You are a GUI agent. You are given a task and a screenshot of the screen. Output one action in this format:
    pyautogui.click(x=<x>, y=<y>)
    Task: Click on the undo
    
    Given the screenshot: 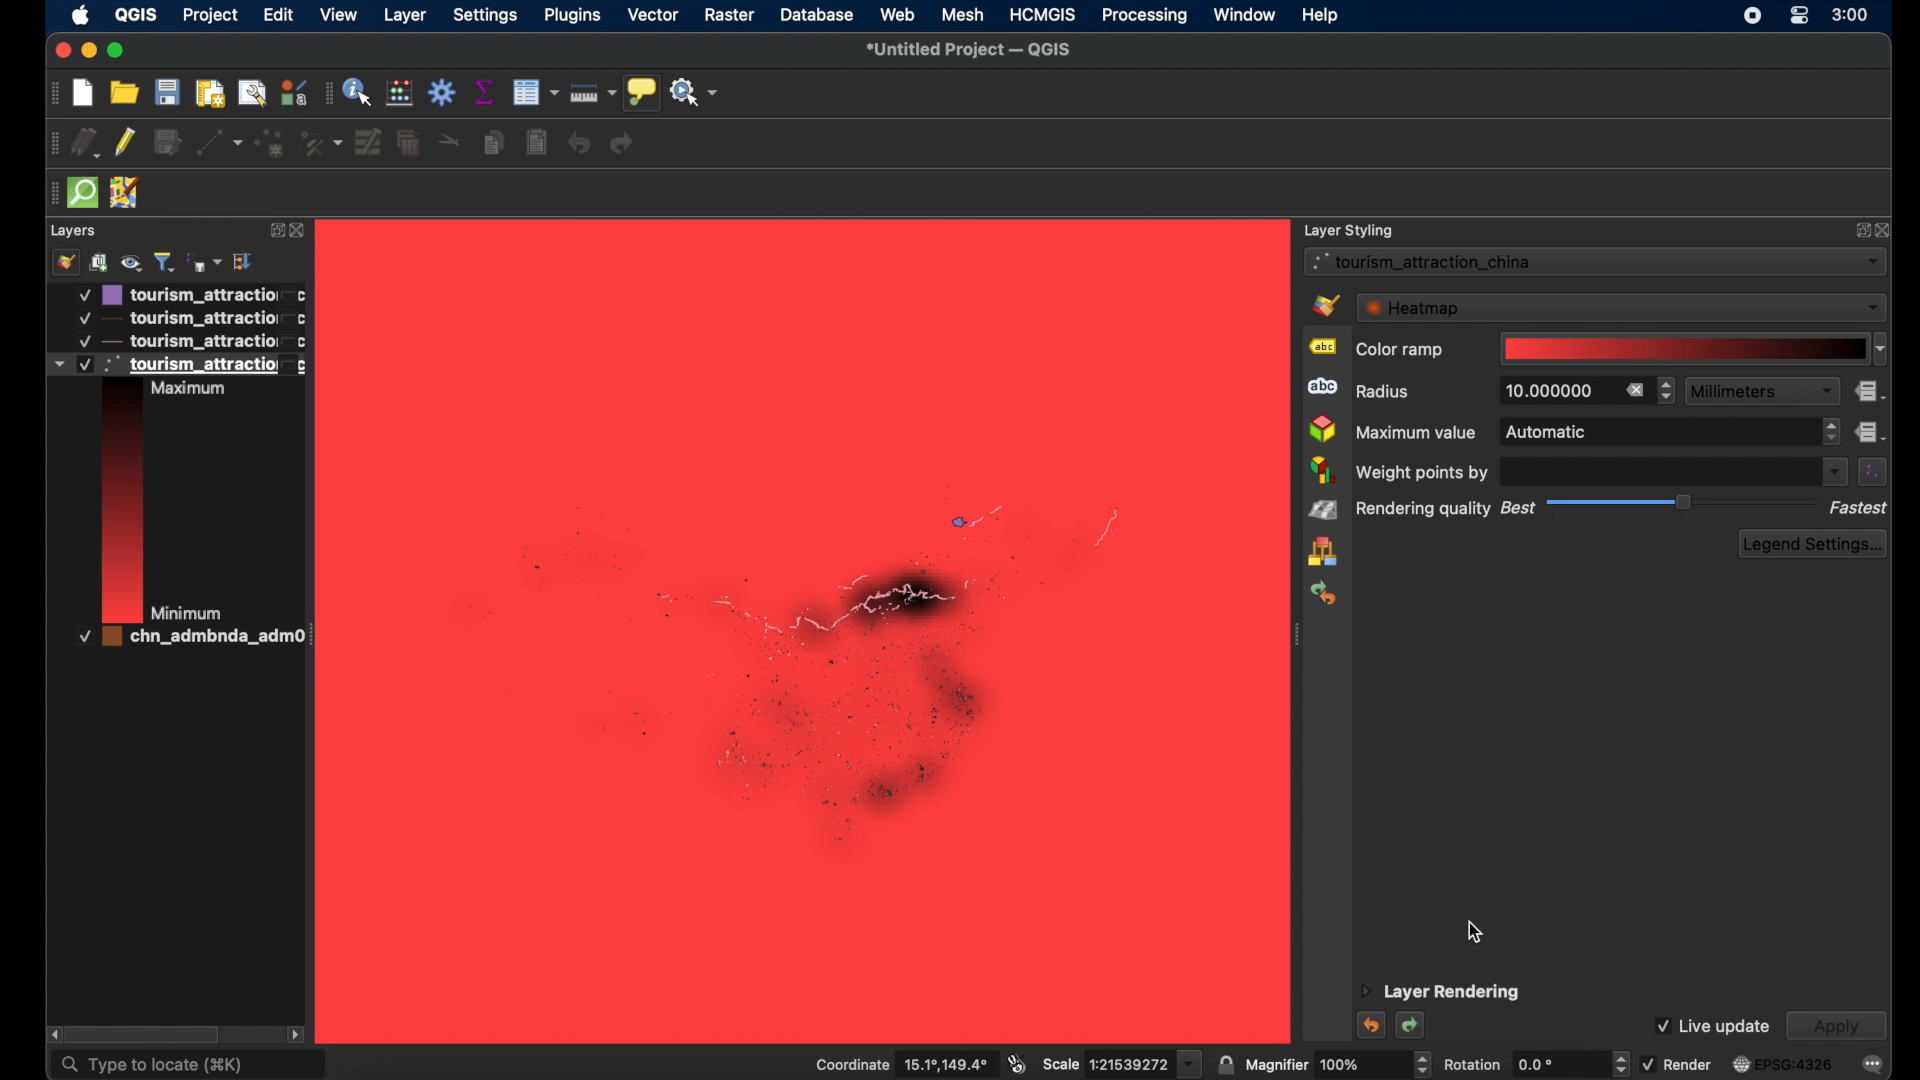 What is the action you would take?
    pyautogui.click(x=579, y=145)
    